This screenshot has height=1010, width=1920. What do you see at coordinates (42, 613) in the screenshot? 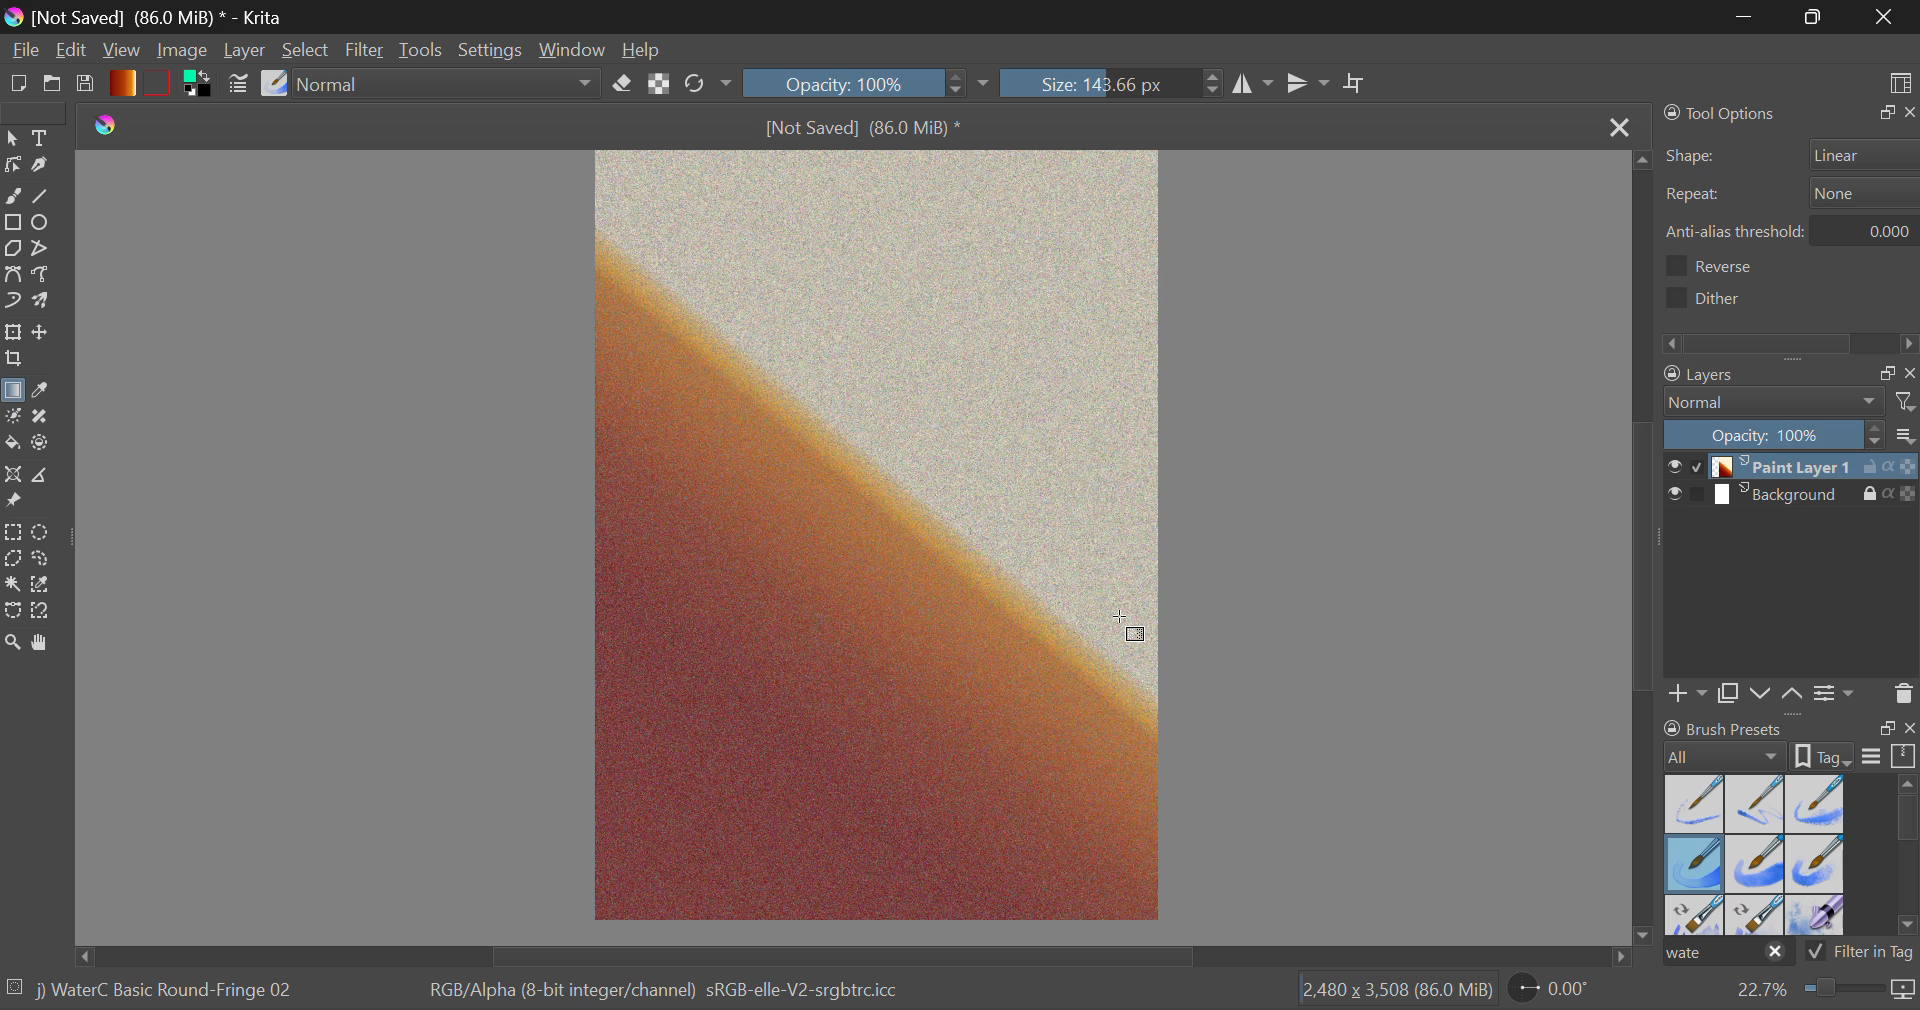
I see `Magnetic Selection` at bounding box center [42, 613].